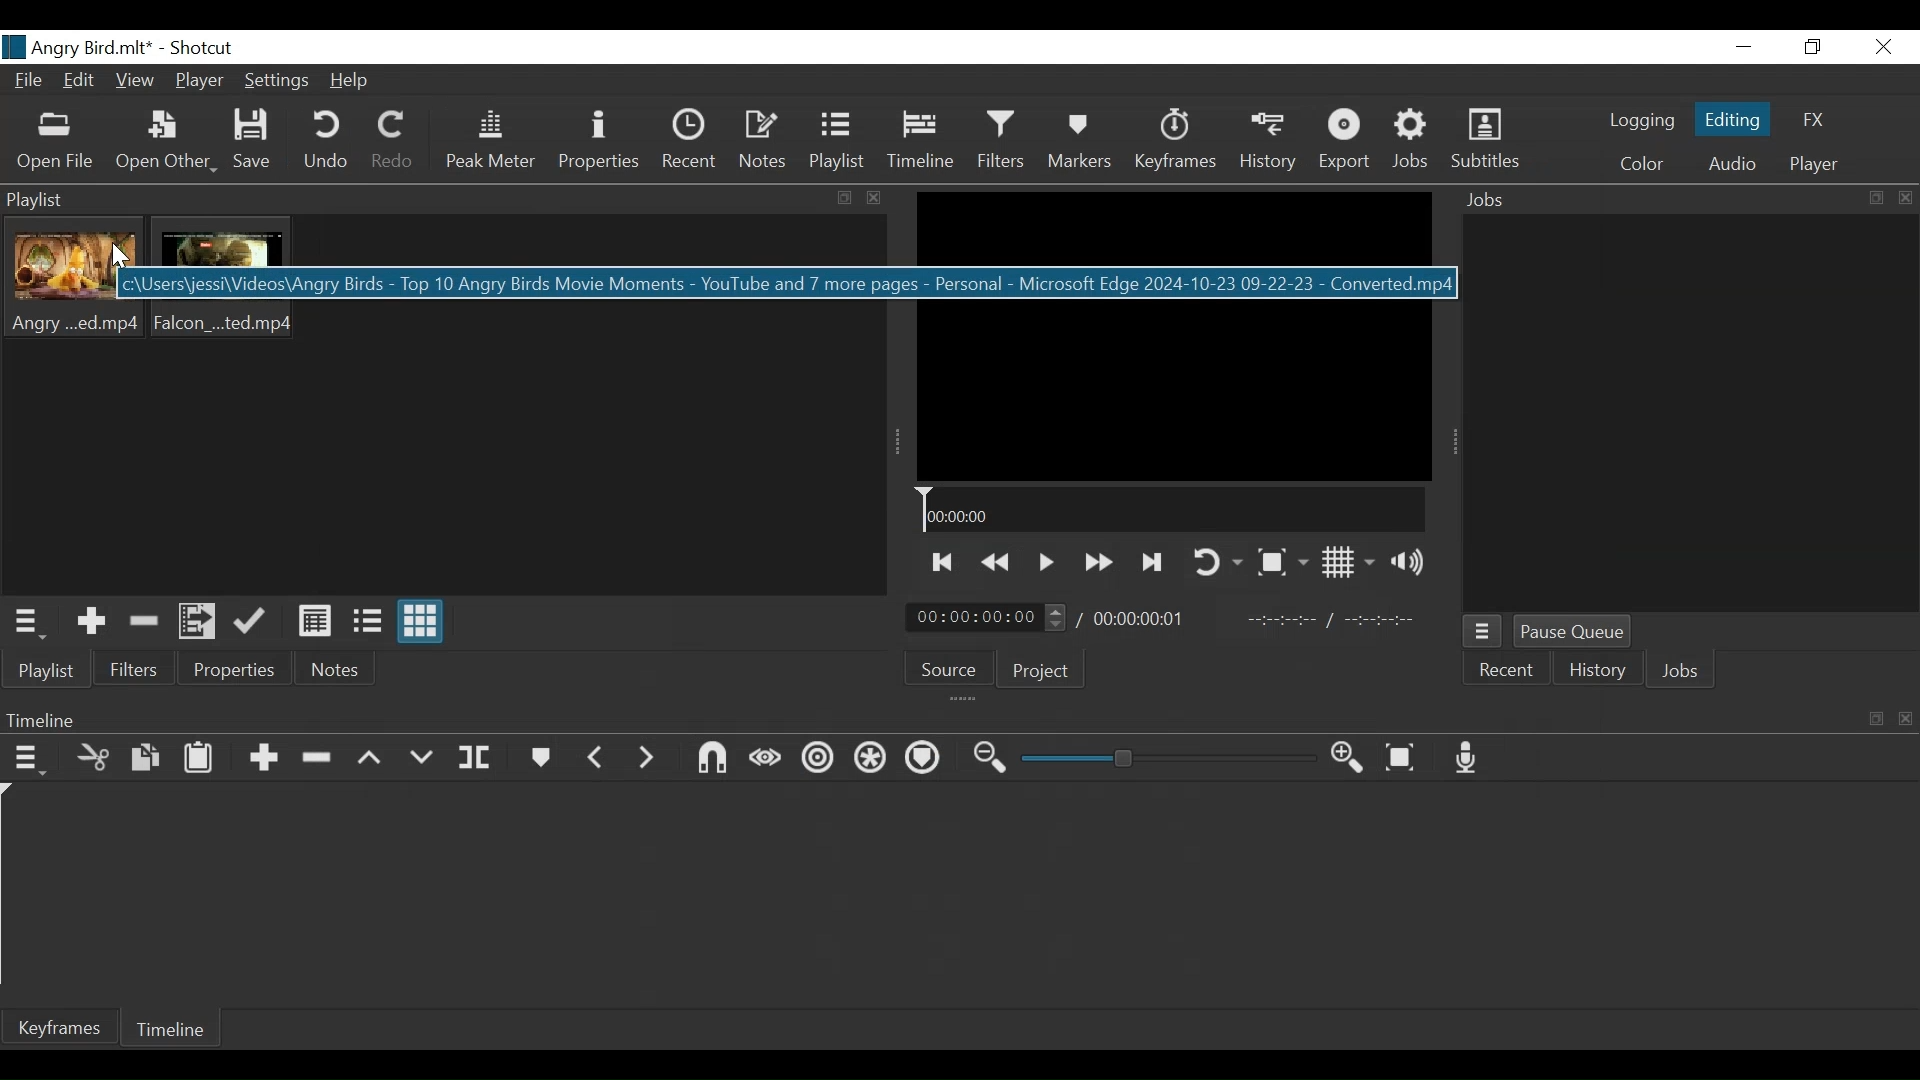 This screenshot has height=1080, width=1920. I want to click on Total Duration, so click(1147, 621).